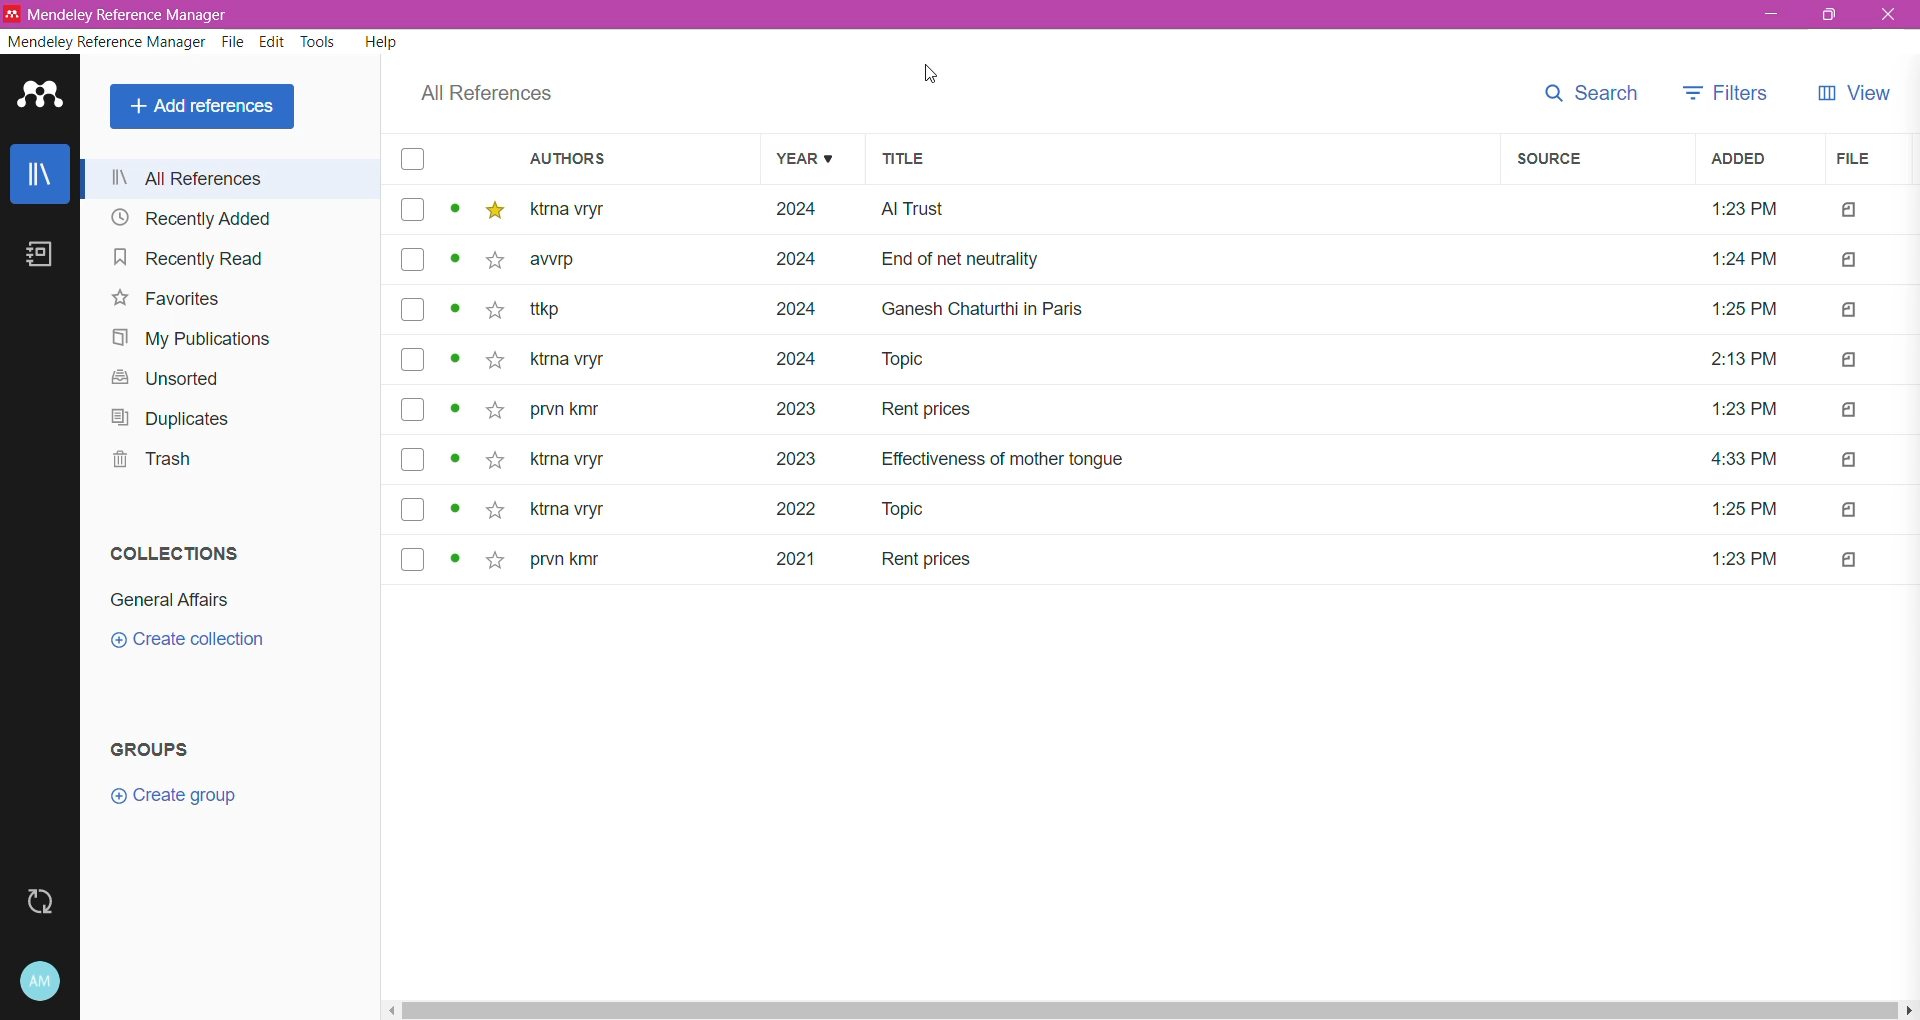 The height and width of the screenshot is (1020, 1920). Describe the element at coordinates (188, 259) in the screenshot. I see `Recently Read` at that location.